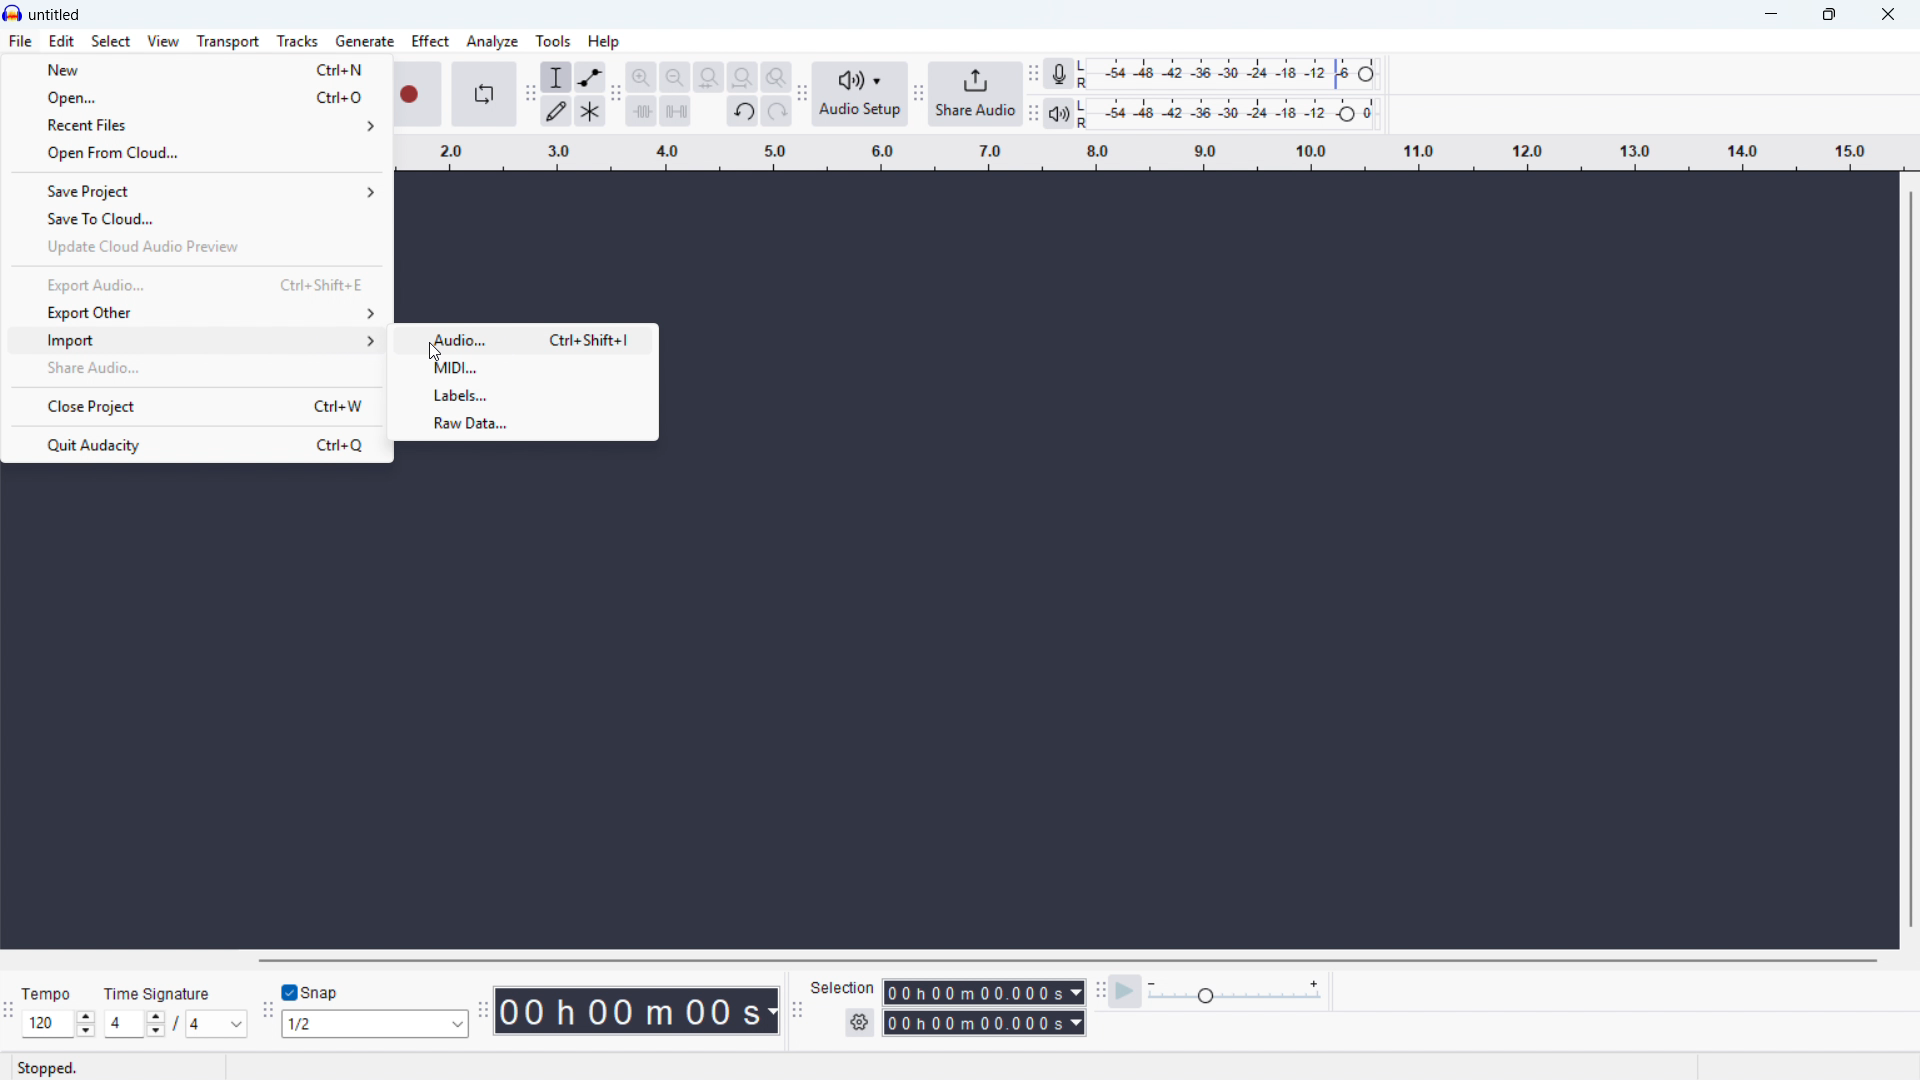 The height and width of the screenshot is (1080, 1920). What do you see at coordinates (52, 994) in the screenshot?
I see `Tempo` at bounding box center [52, 994].